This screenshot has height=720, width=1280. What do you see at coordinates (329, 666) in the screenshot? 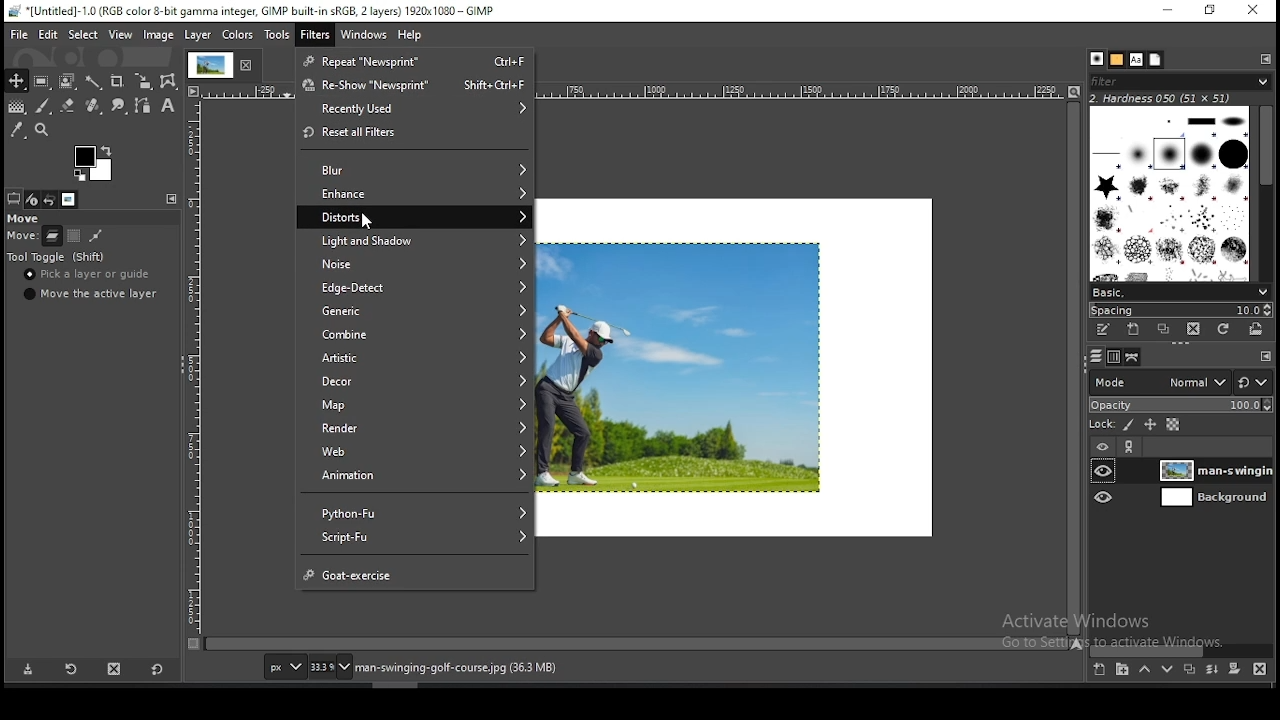
I see `zoom status` at bounding box center [329, 666].